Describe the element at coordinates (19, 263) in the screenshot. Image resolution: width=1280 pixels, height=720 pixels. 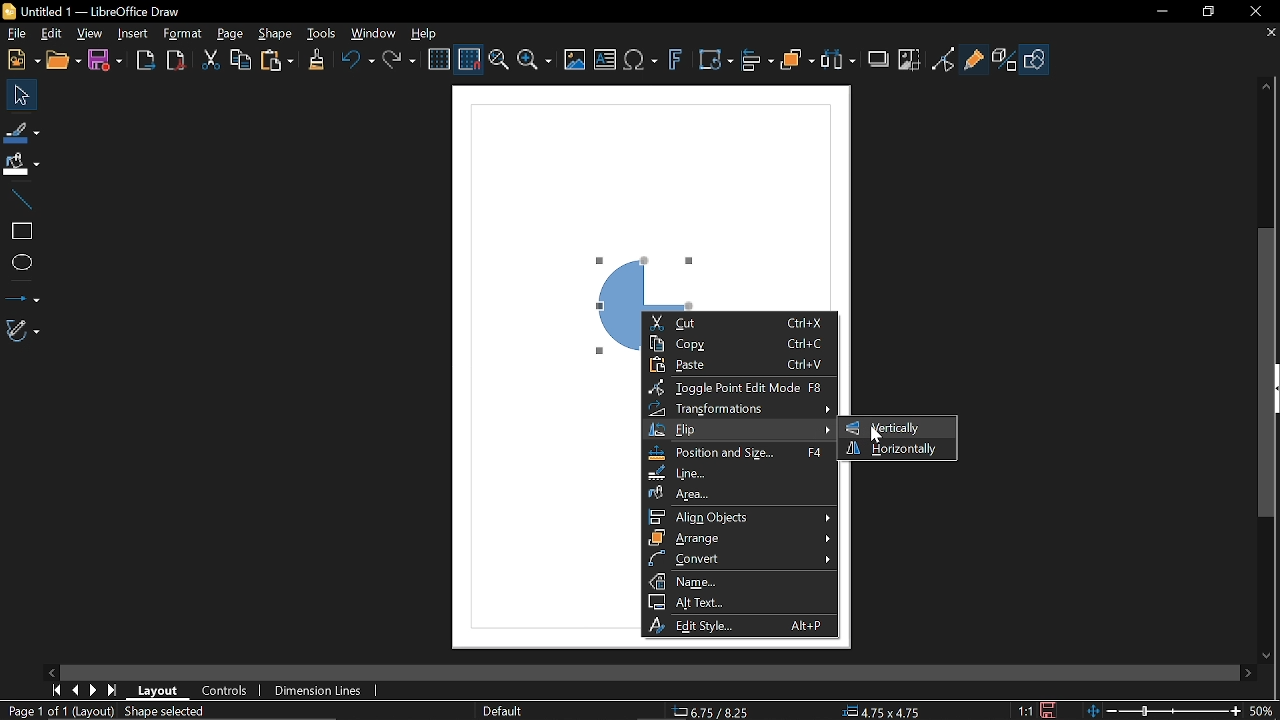
I see `Ellipse` at that location.